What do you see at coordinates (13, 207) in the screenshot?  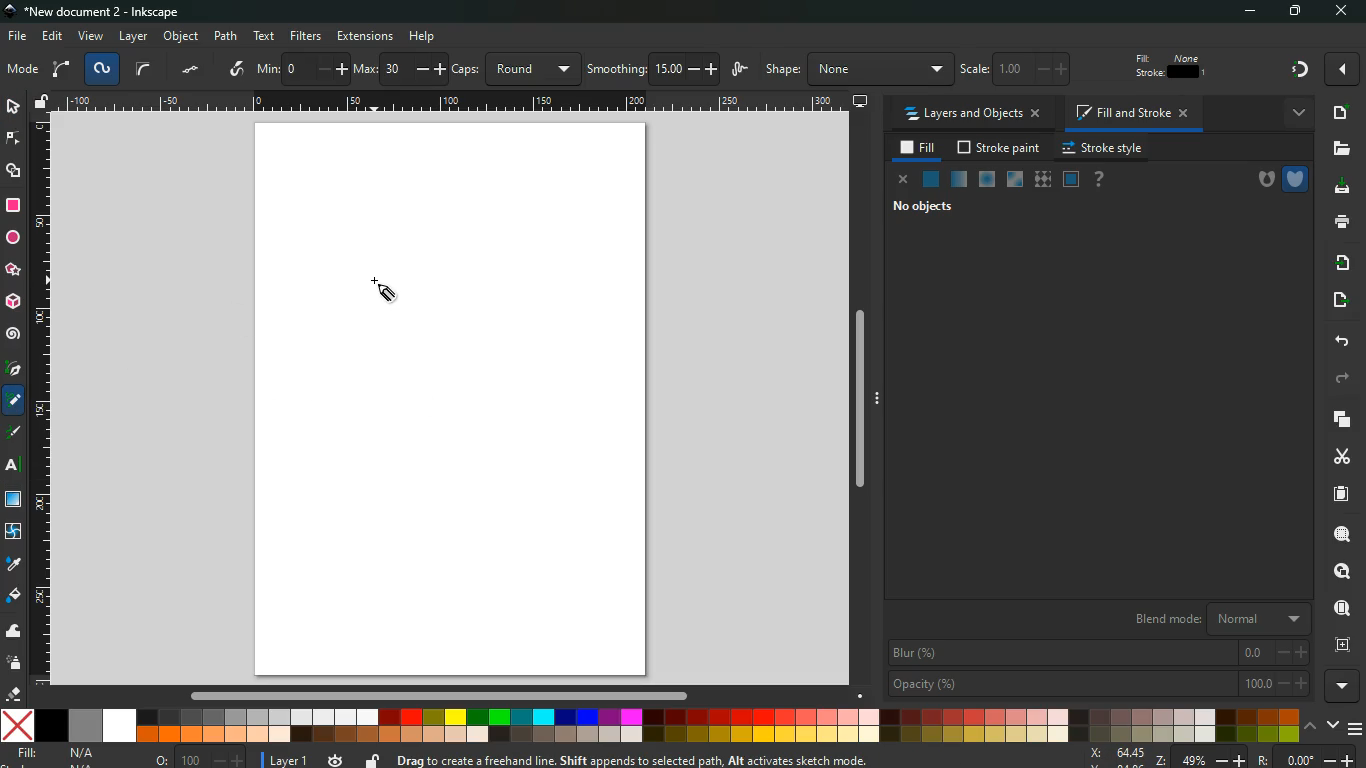 I see `rectangle` at bounding box center [13, 207].